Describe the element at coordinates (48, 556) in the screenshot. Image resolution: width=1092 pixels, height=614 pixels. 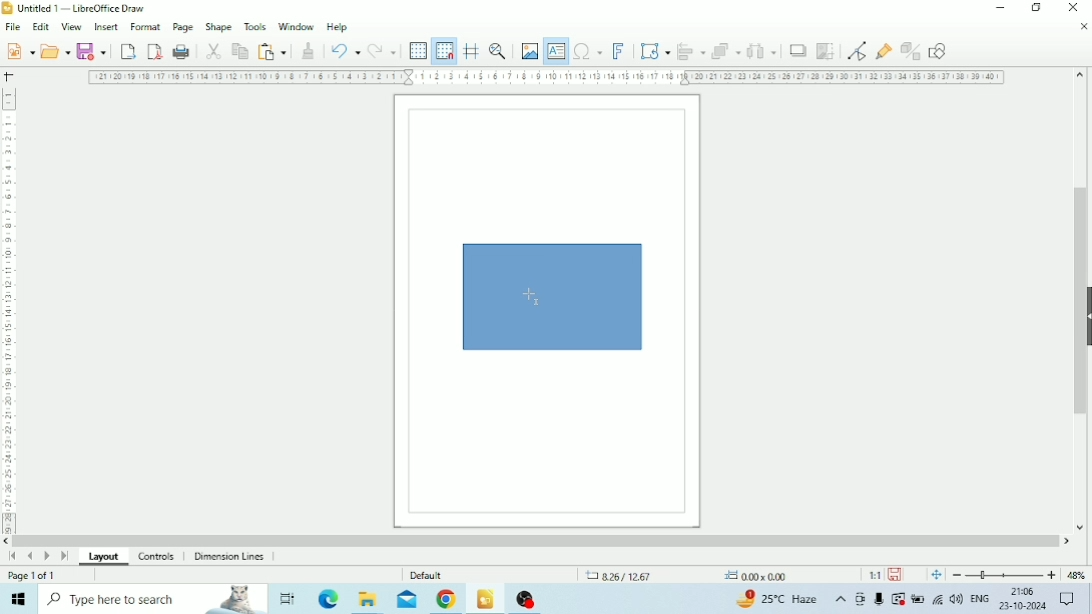
I see `Scroll to next page` at that location.